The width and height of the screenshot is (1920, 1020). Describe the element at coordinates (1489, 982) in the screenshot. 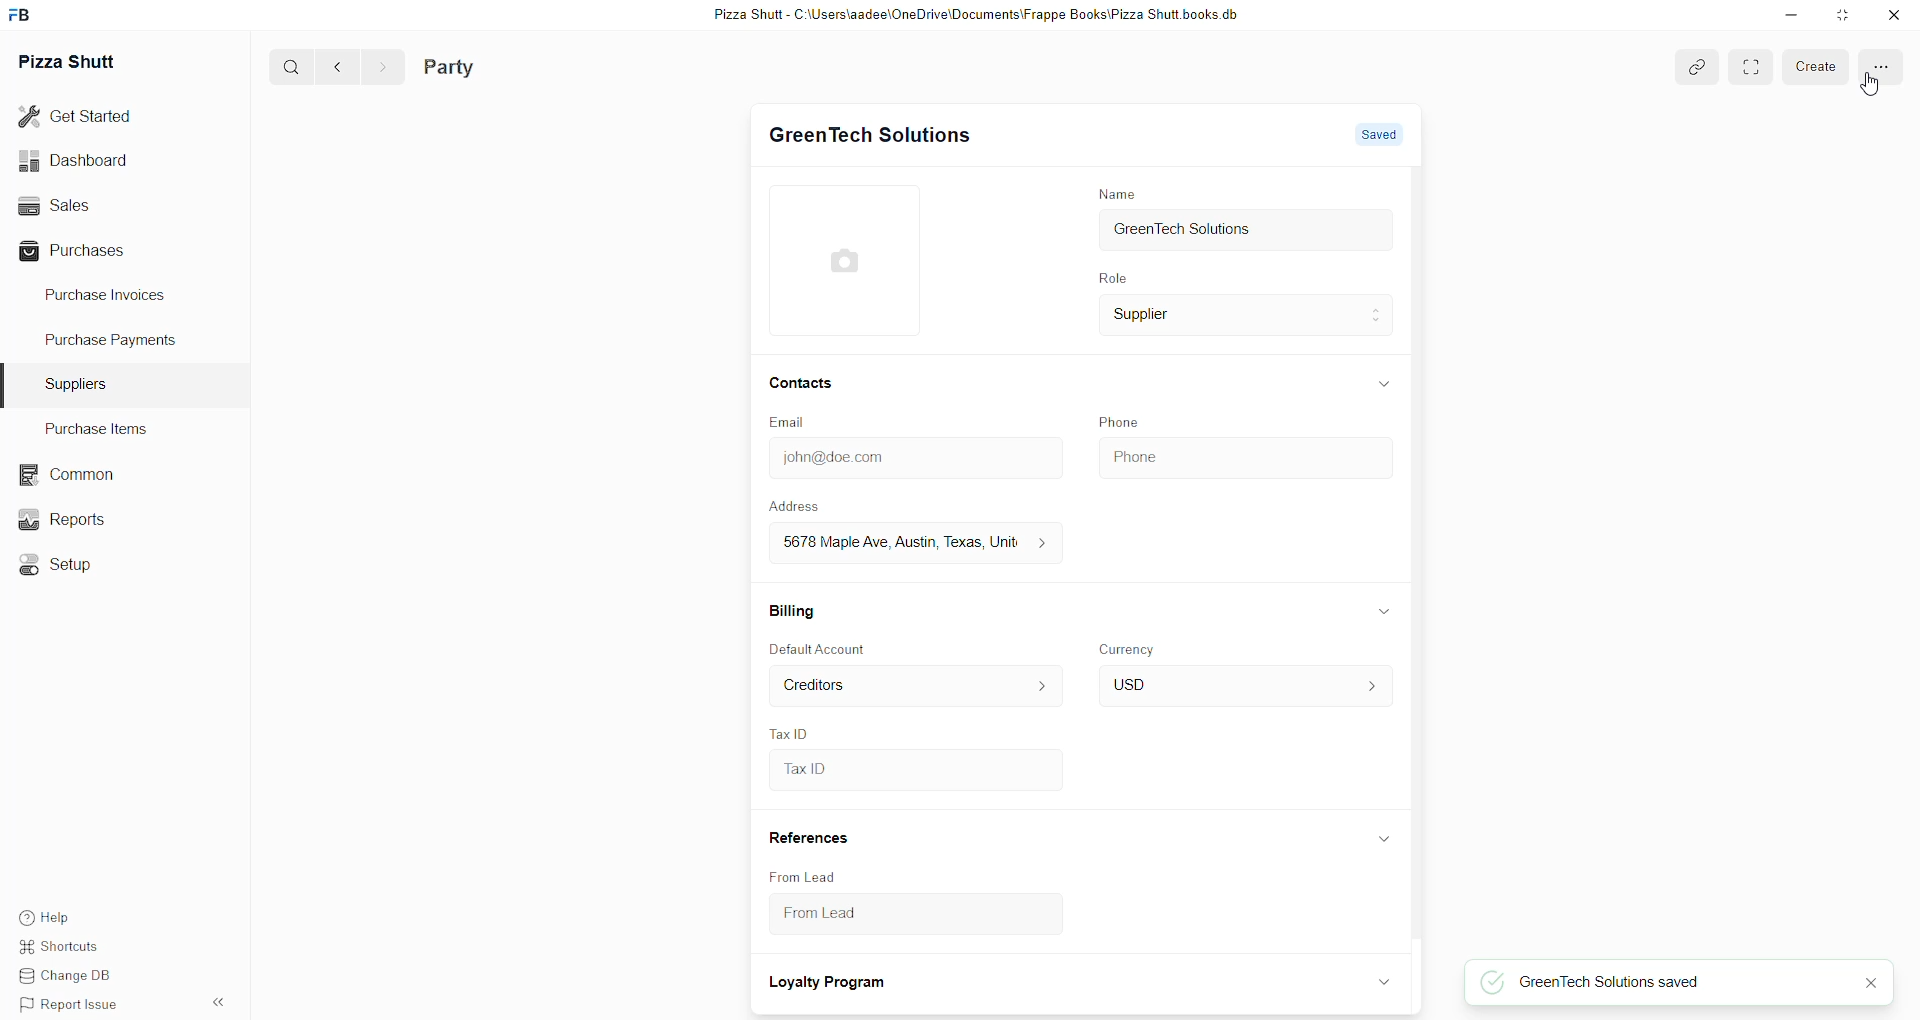

I see `tick mark` at that location.